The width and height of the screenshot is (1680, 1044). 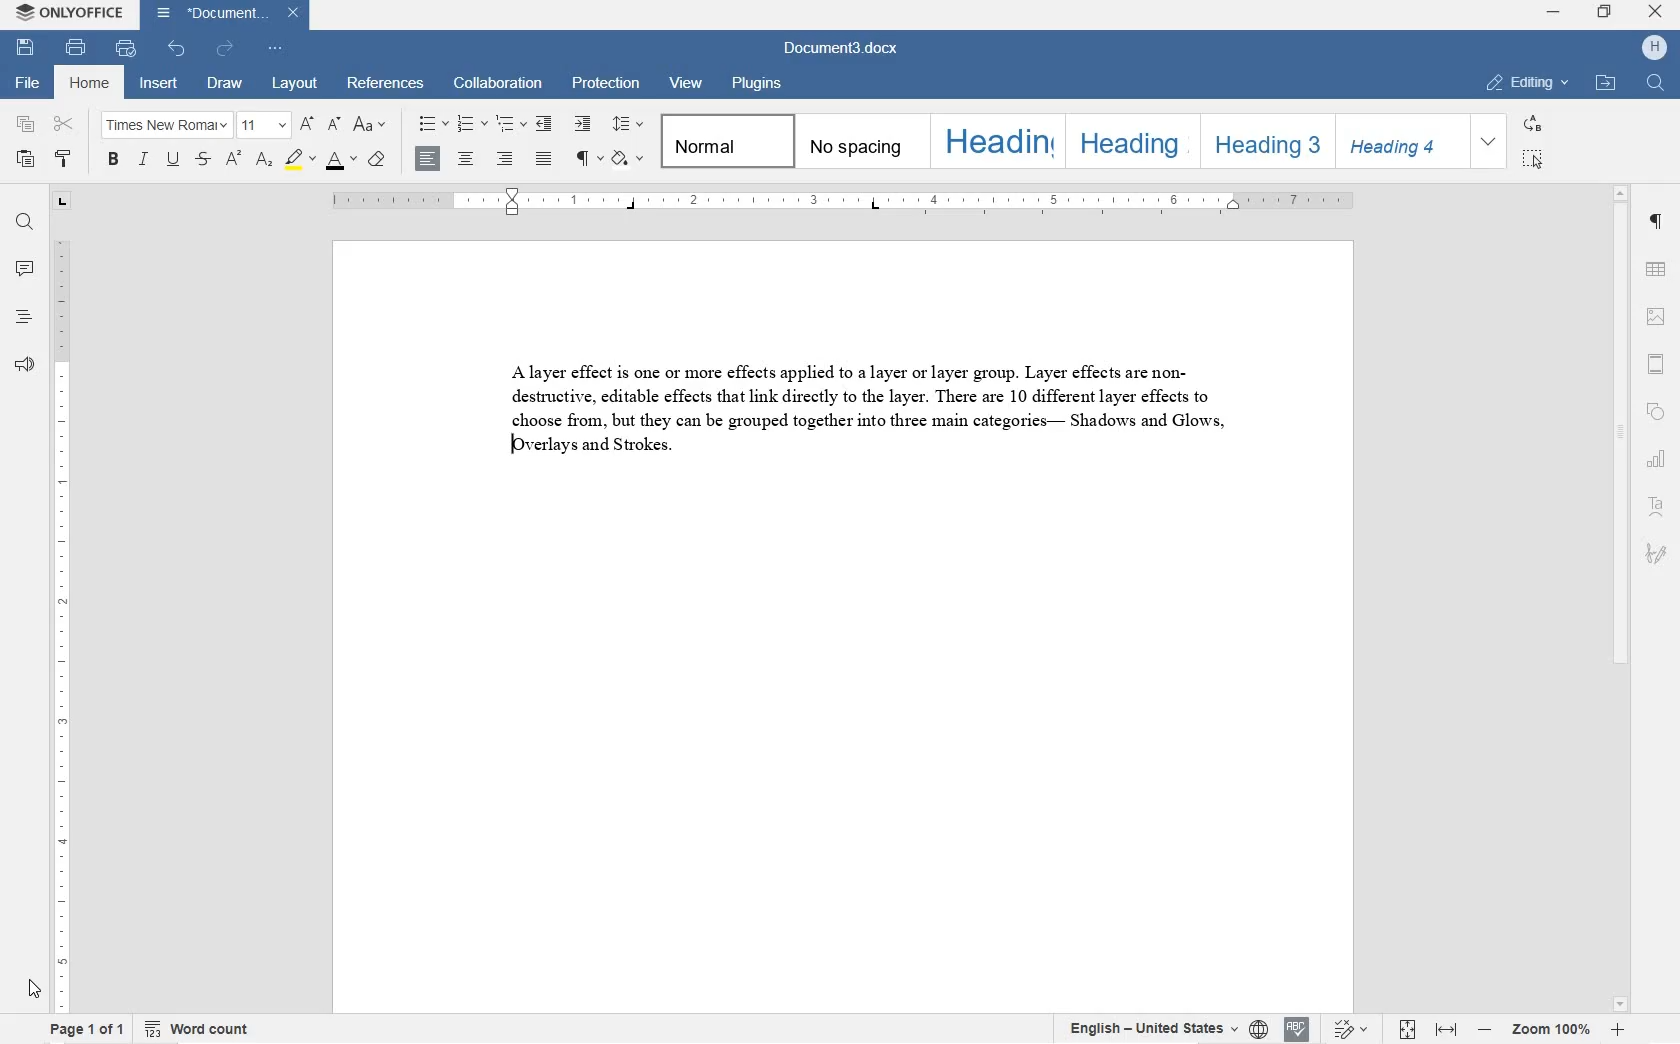 What do you see at coordinates (509, 125) in the screenshot?
I see `Multilevel list` at bounding box center [509, 125].